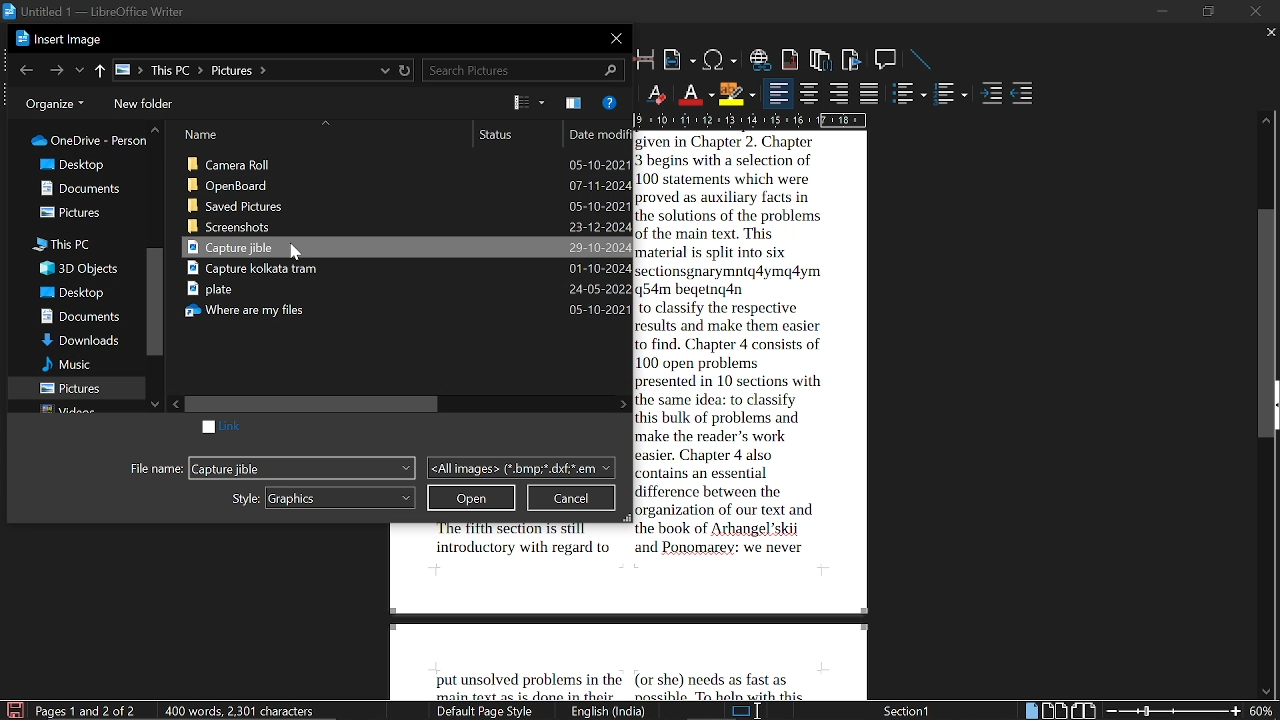 The image size is (1280, 720). What do you see at coordinates (622, 405) in the screenshot?
I see `move right` at bounding box center [622, 405].